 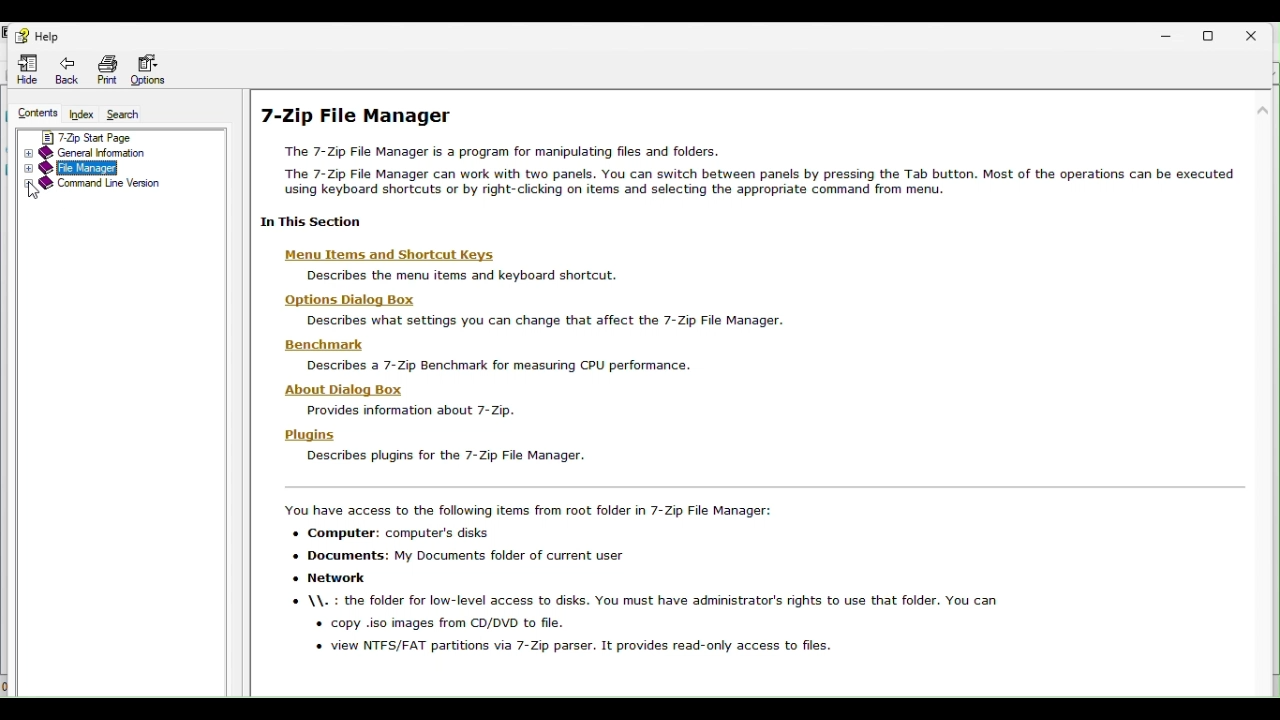 What do you see at coordinates (351, 300) in the screenshot?
I see `options dialog box` at bounding box center [351, 300].